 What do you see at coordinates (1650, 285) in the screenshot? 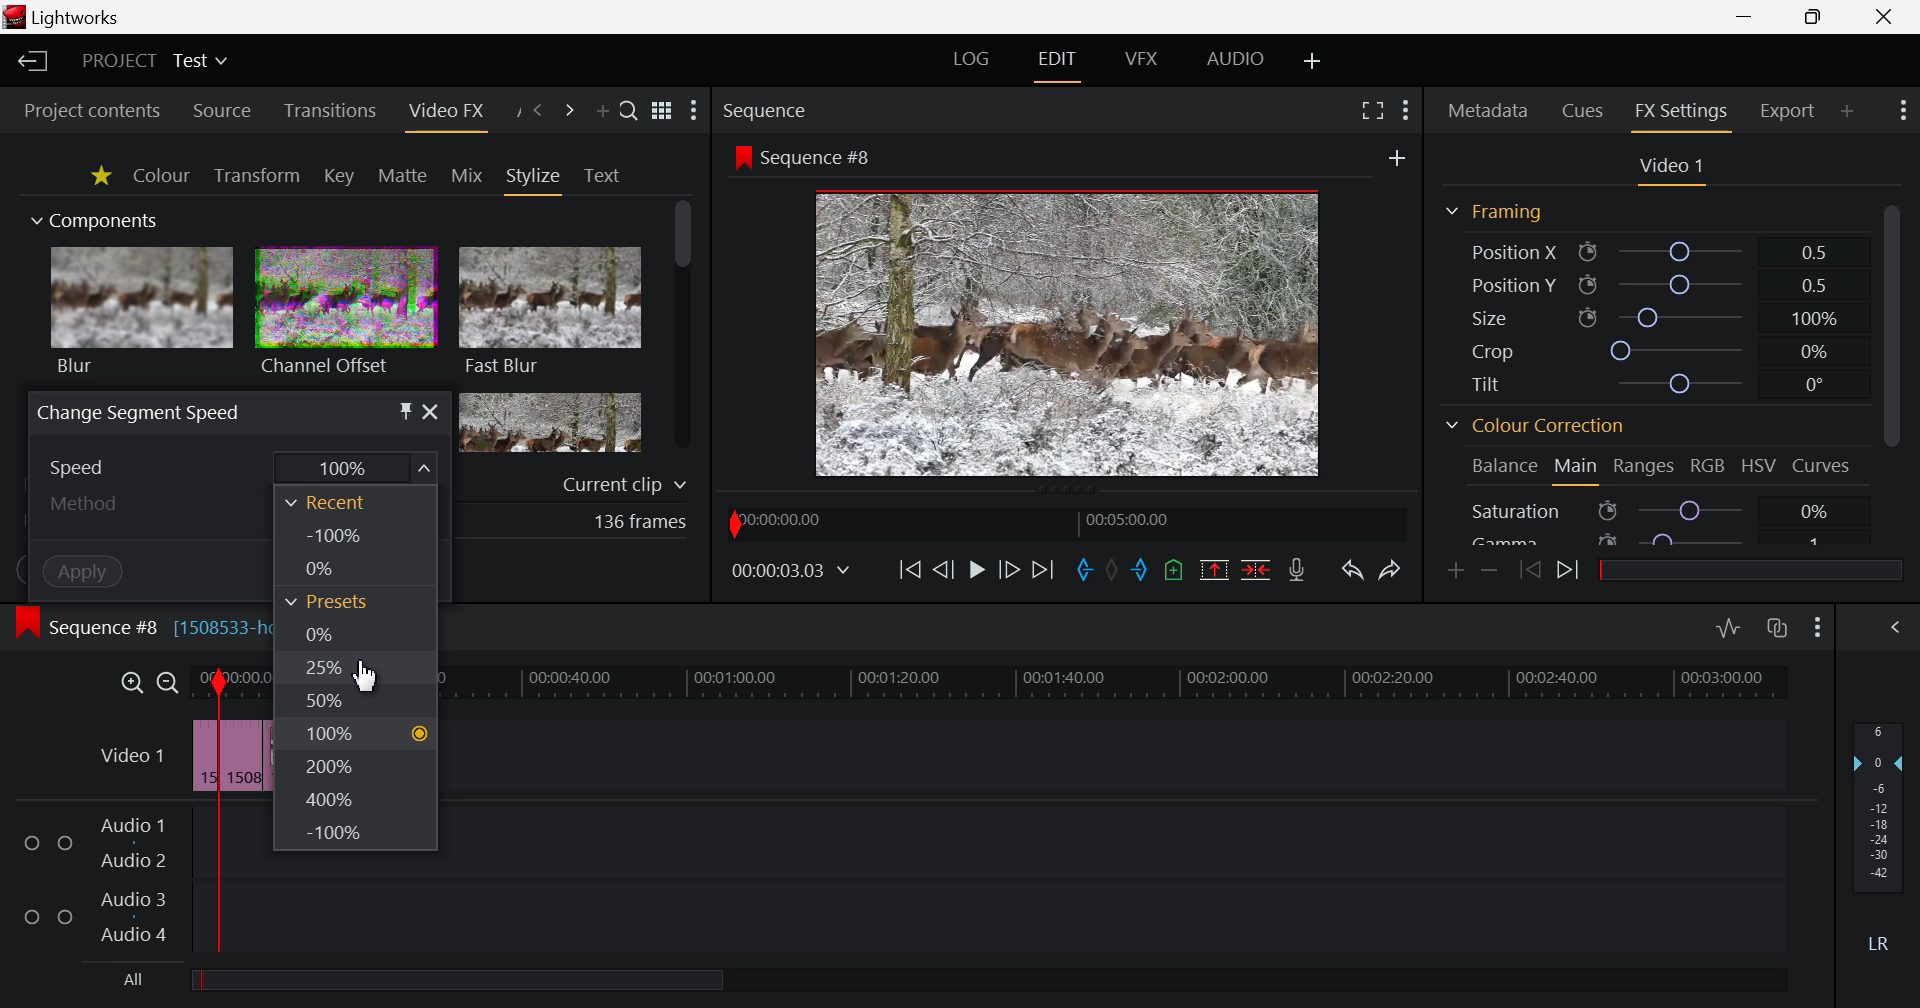
I see `Position Y` at bounding box center [1650, 285].